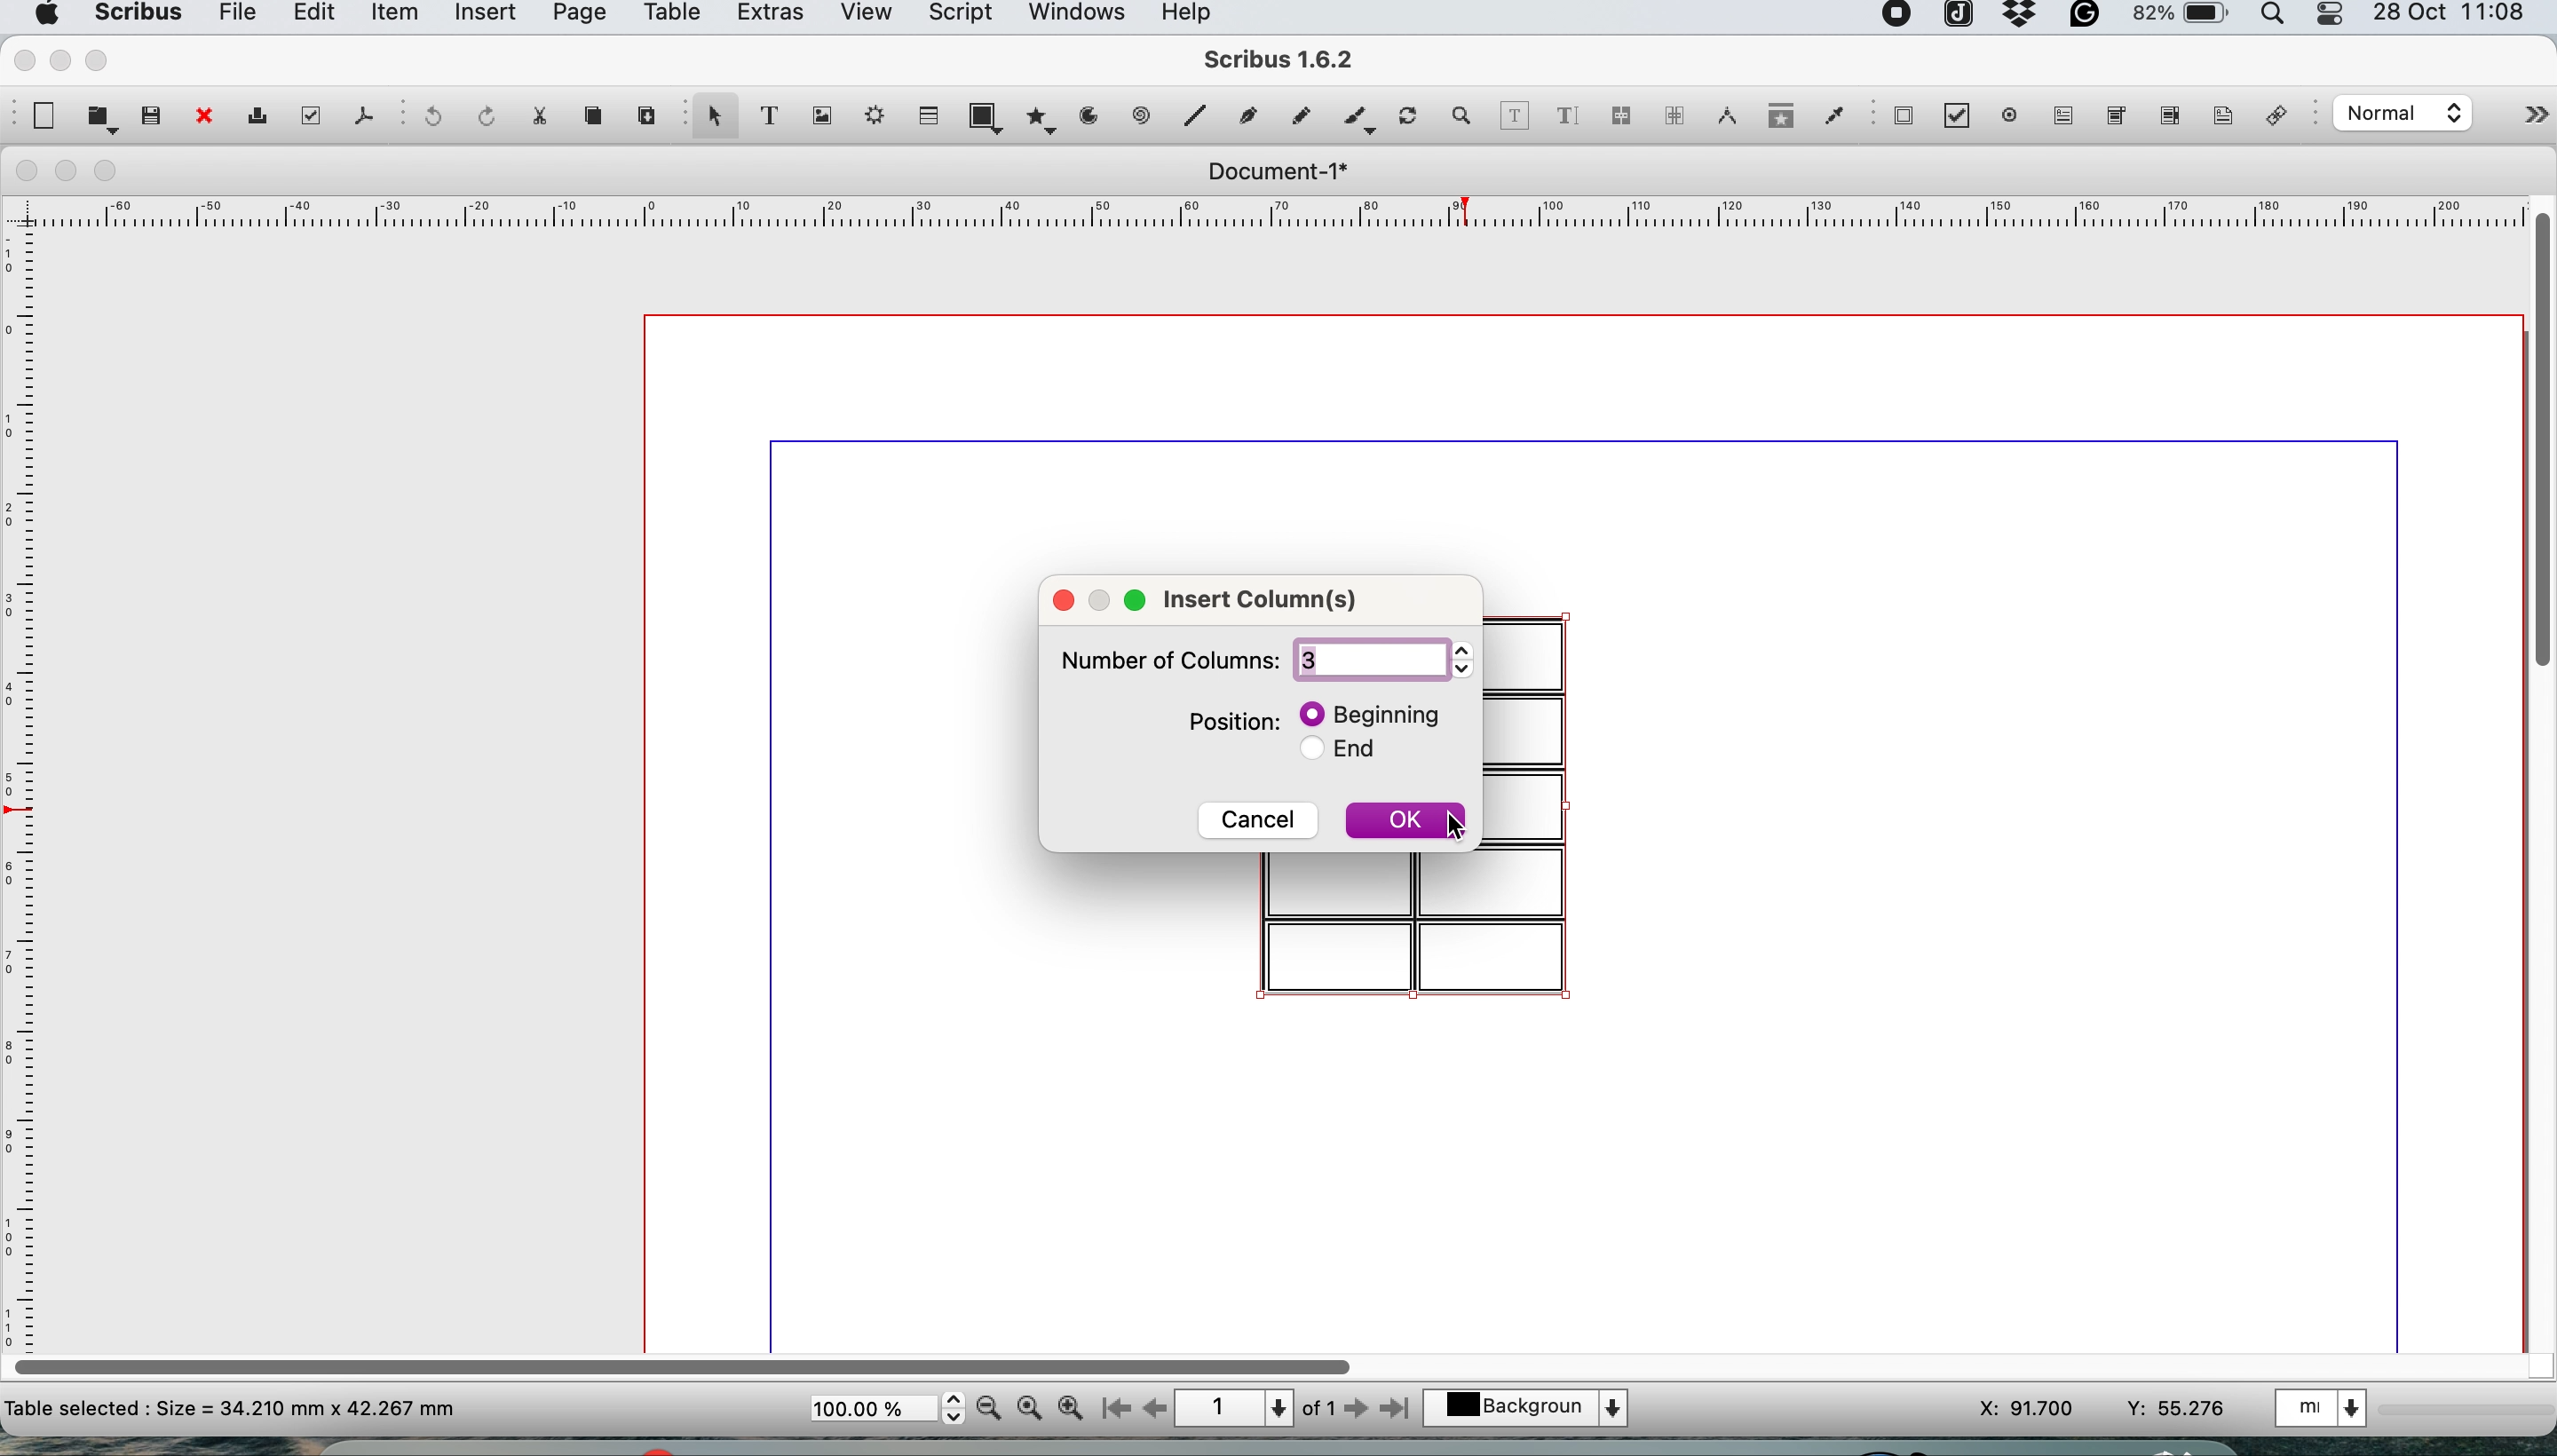  Describe the element at coordinates (234, 17) in the screenshot. I see `file` at that location.